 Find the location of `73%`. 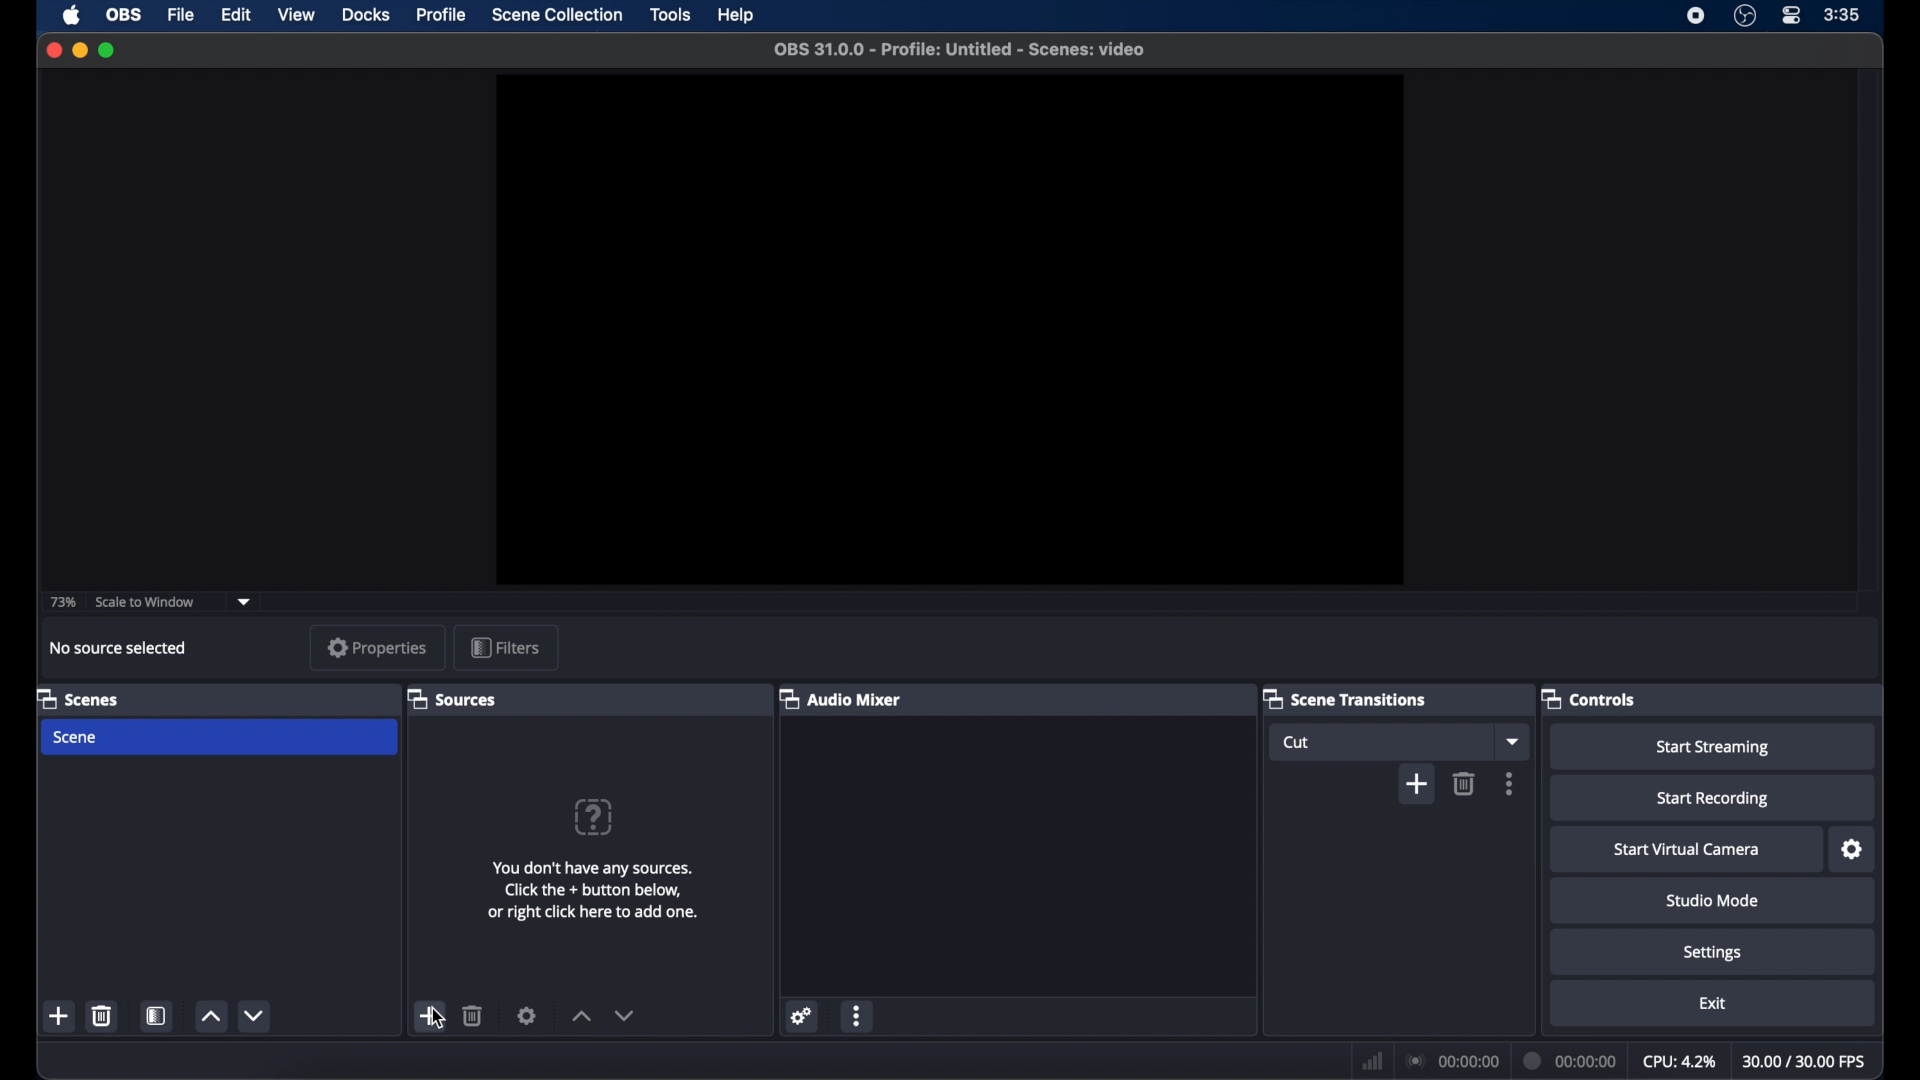

73% is located at coordinates (62, 602).